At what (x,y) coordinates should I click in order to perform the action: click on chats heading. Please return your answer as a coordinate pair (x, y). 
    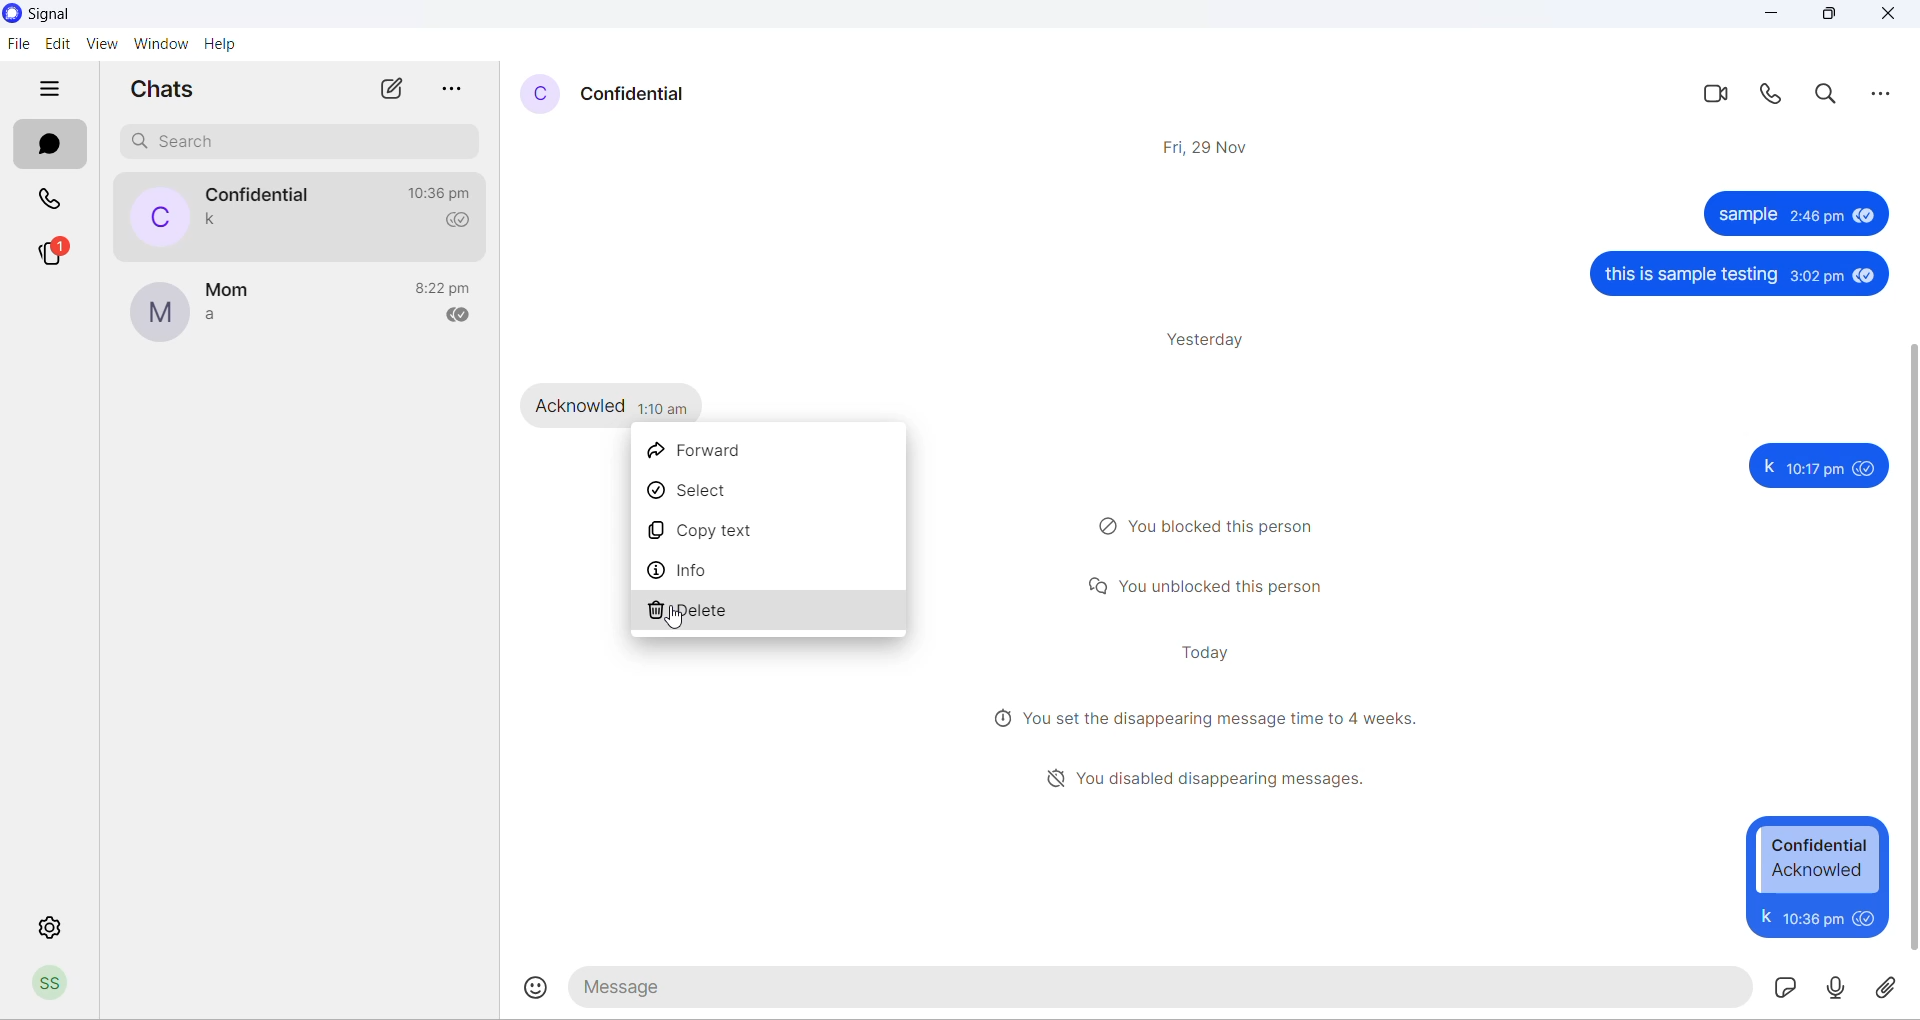
    Looking at the image, I should click on (171, 93).